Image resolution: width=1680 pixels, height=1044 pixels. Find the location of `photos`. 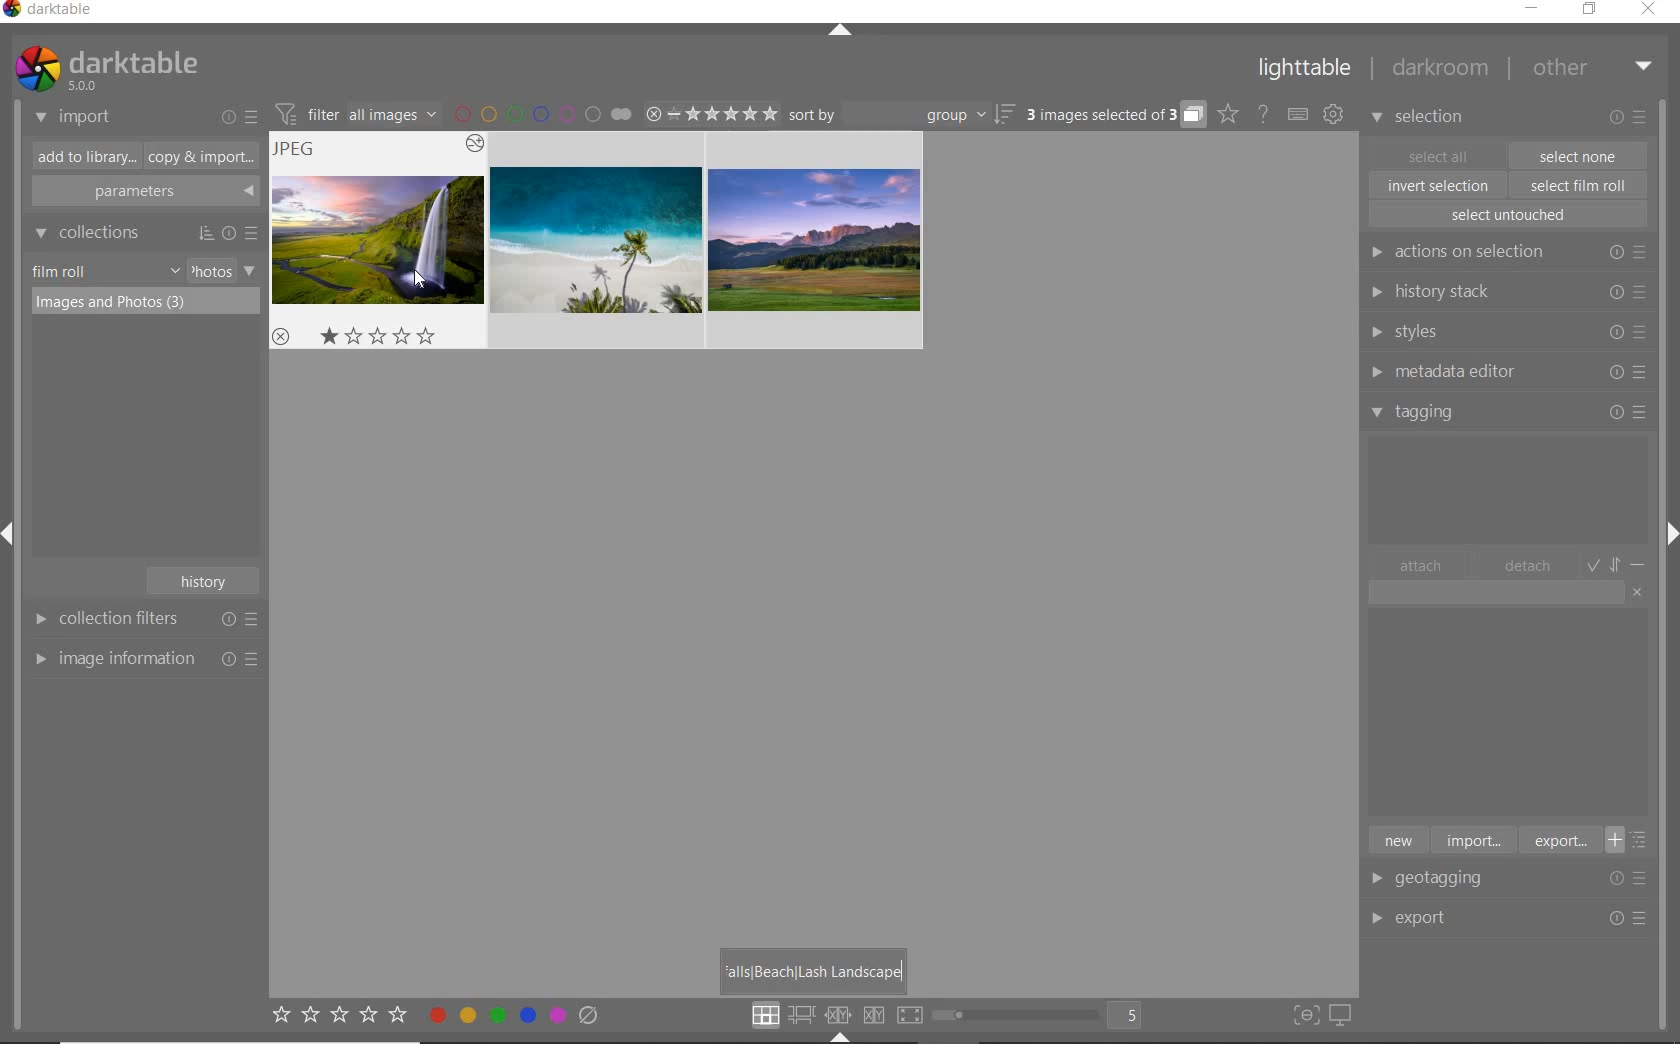

photos is located at coordinates (210, 271).